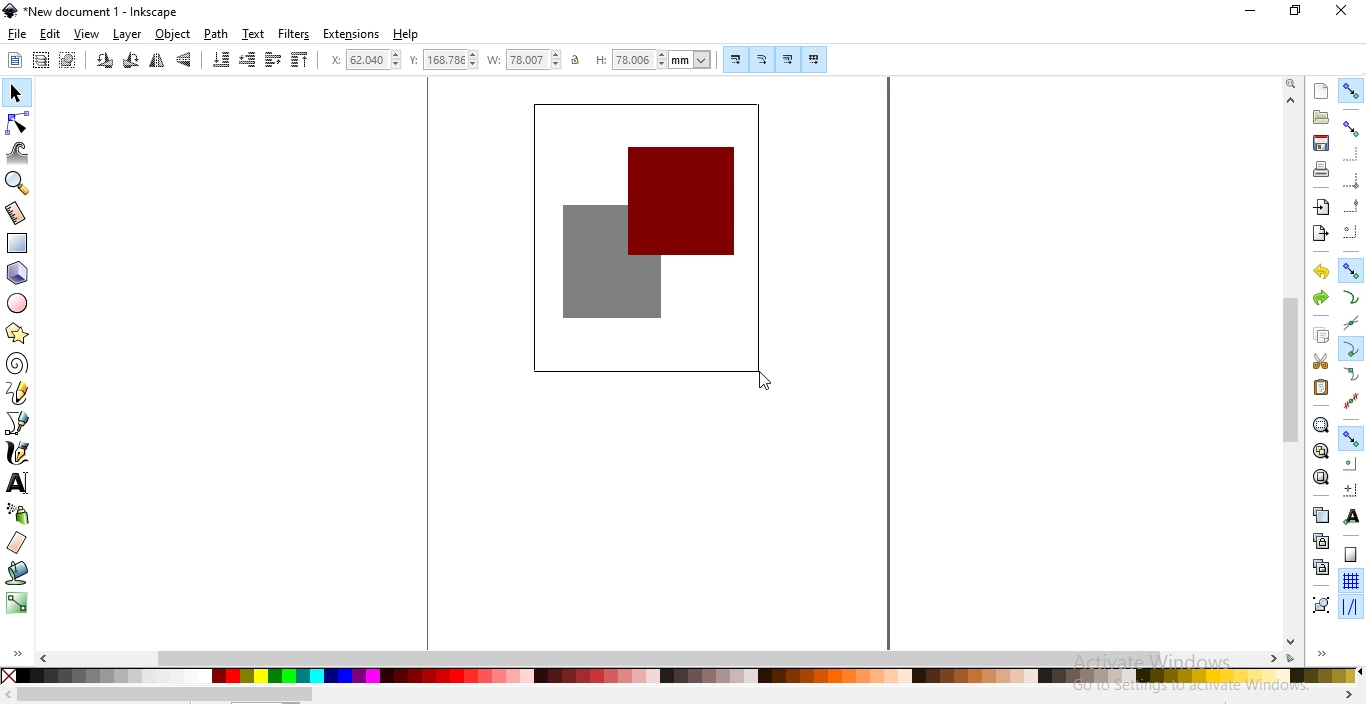  Describe the element at coordinates (70, 60) in the screenshot. I see `deselect selected objects or nodes` at that location.